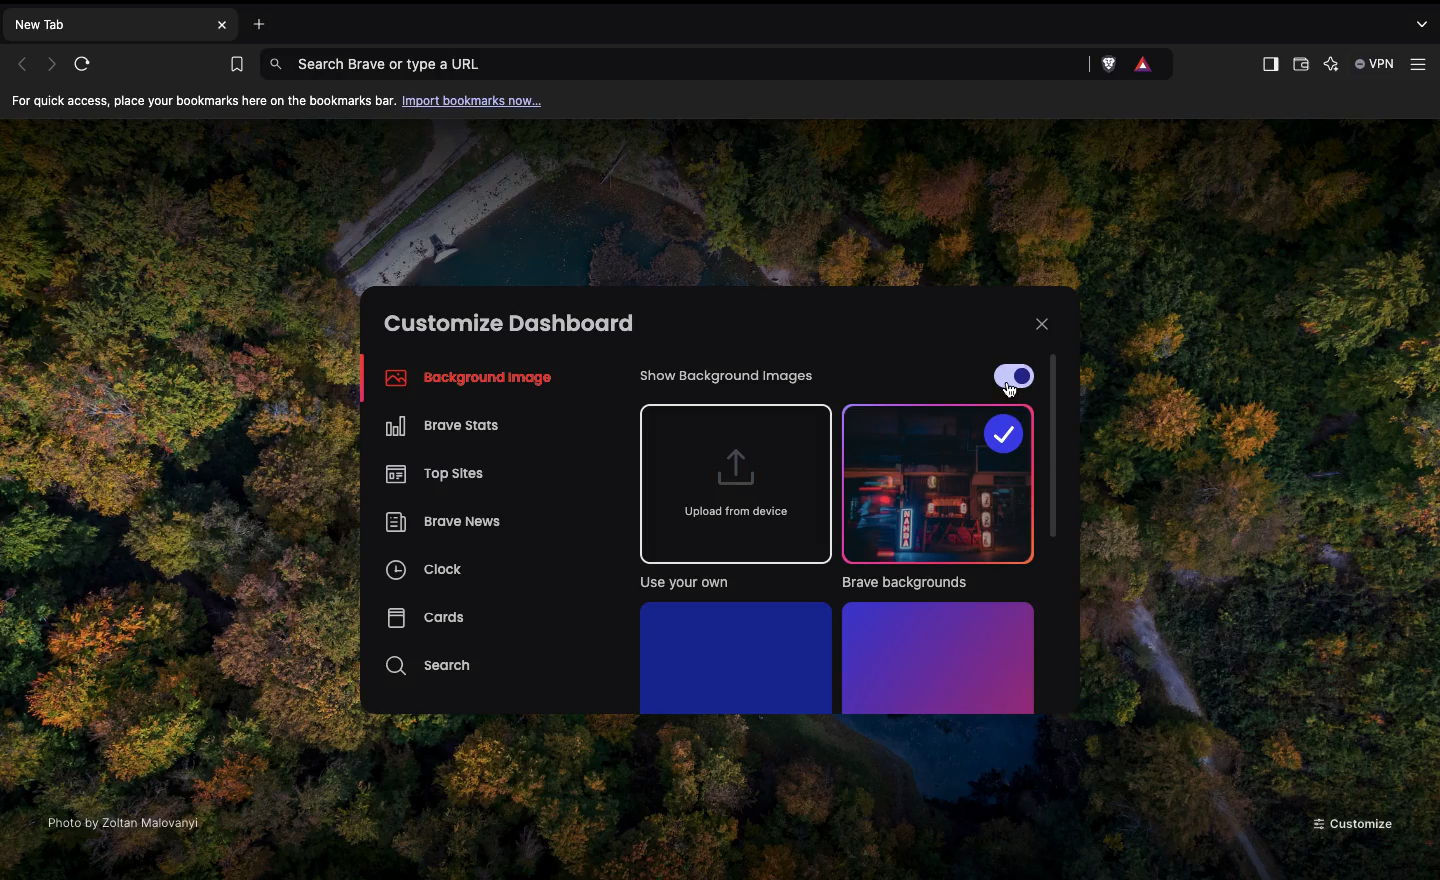 This screenshot has width=1440, height=880. Describe the element at coordinates (1111, 65) in the screenshot. I see `Brave Shields` at that location.